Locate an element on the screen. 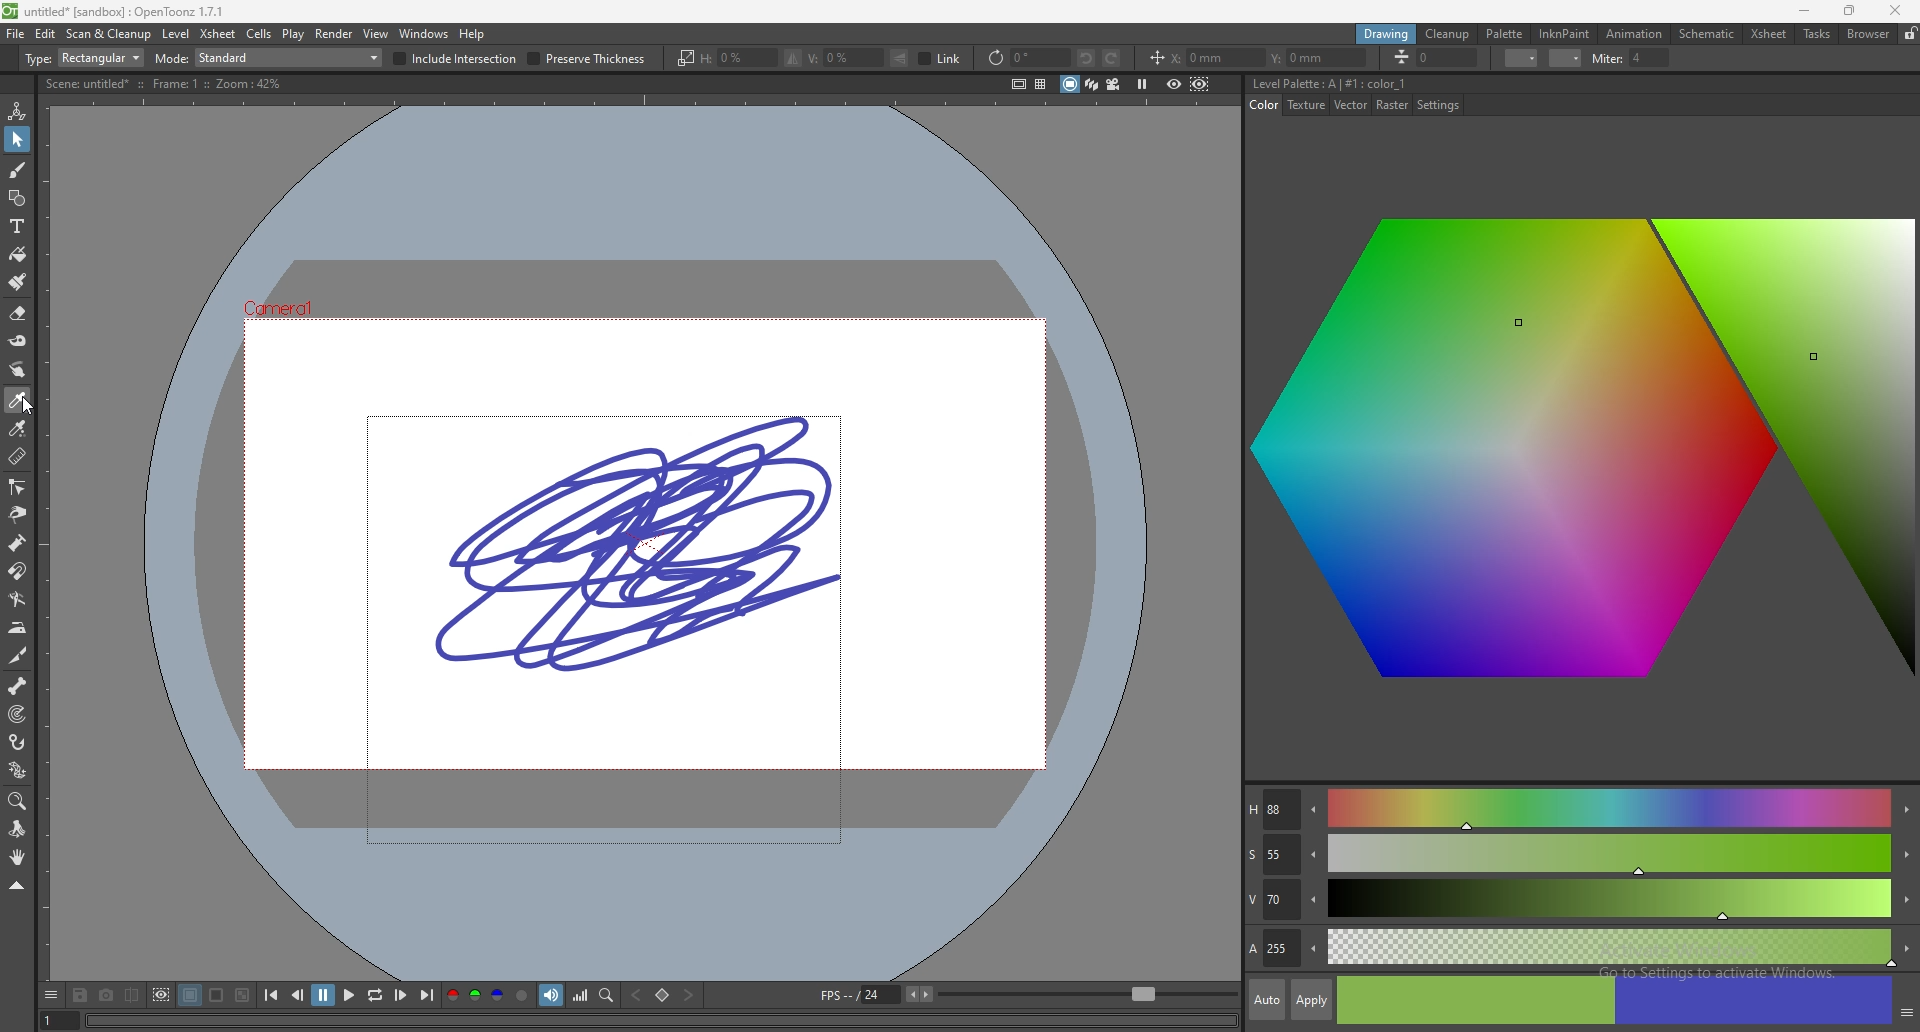 This screenshot has width=1920, height=1032. edit is located at coordinates (46, 35).